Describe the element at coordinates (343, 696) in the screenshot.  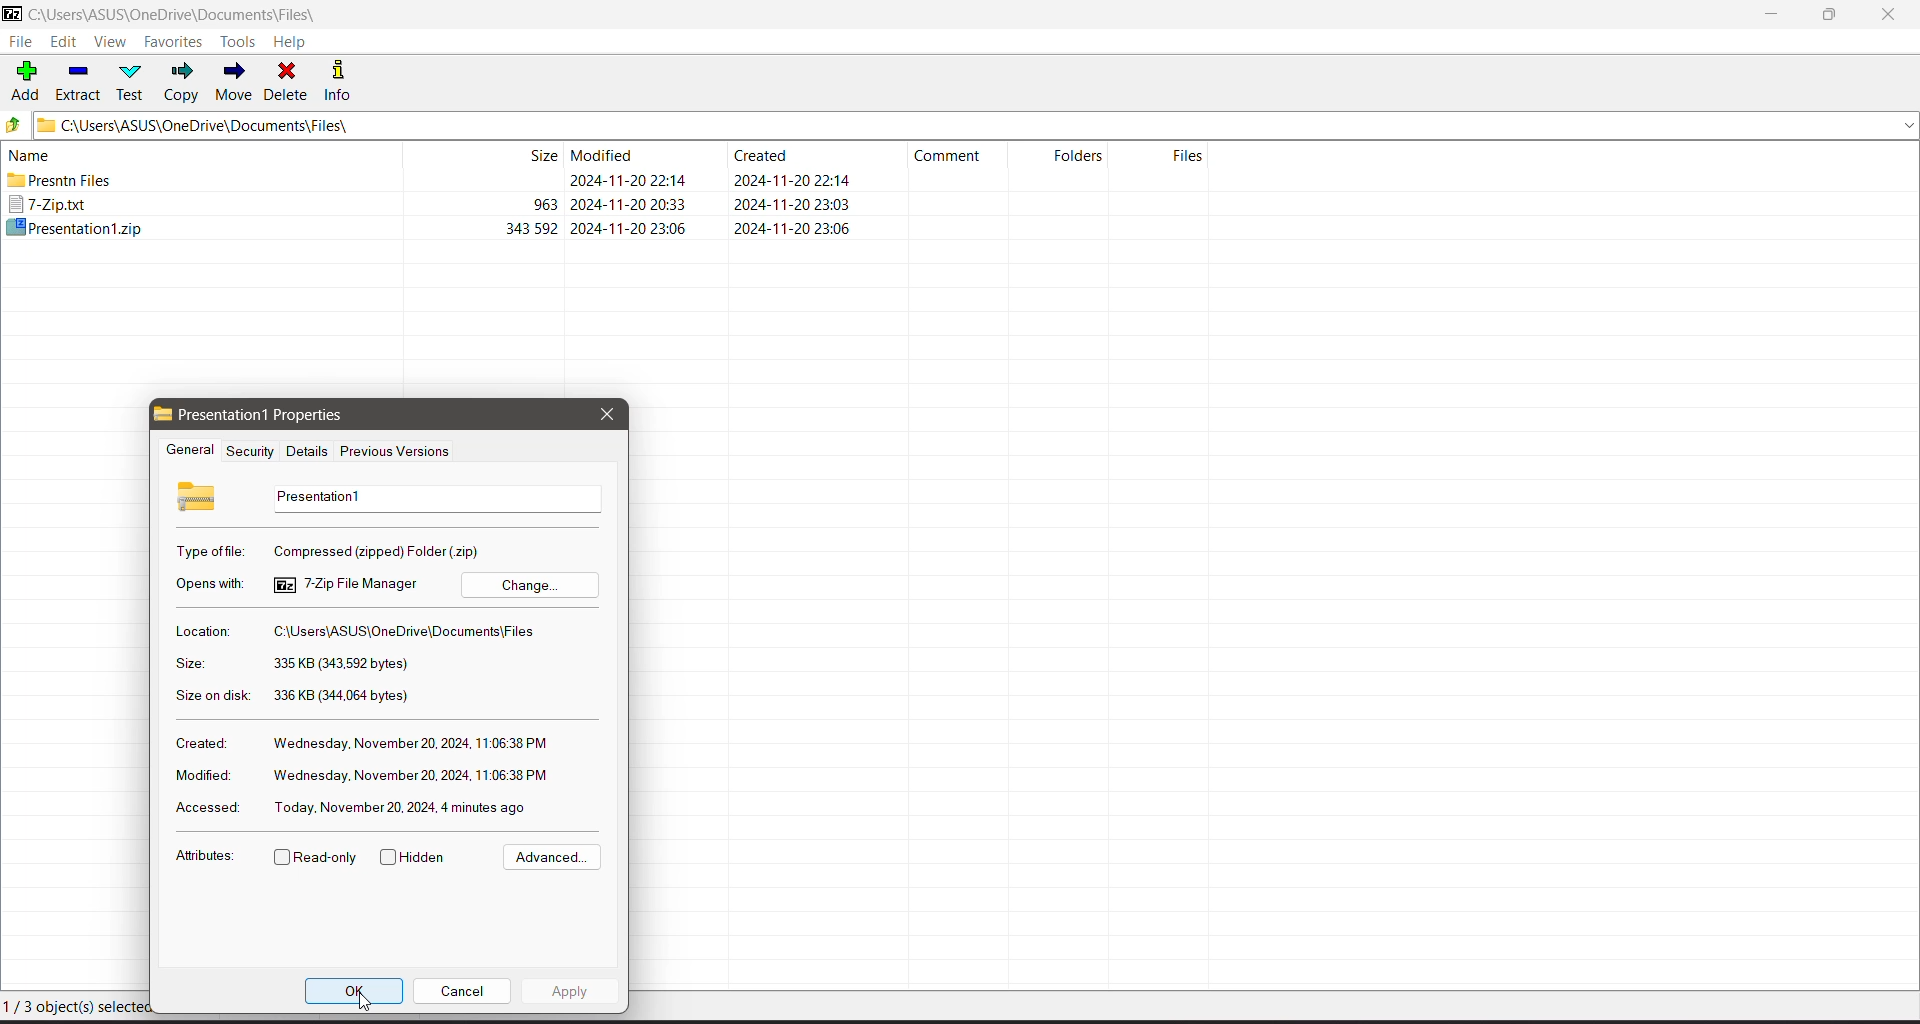
I see `Total size of the selected file` at that location.